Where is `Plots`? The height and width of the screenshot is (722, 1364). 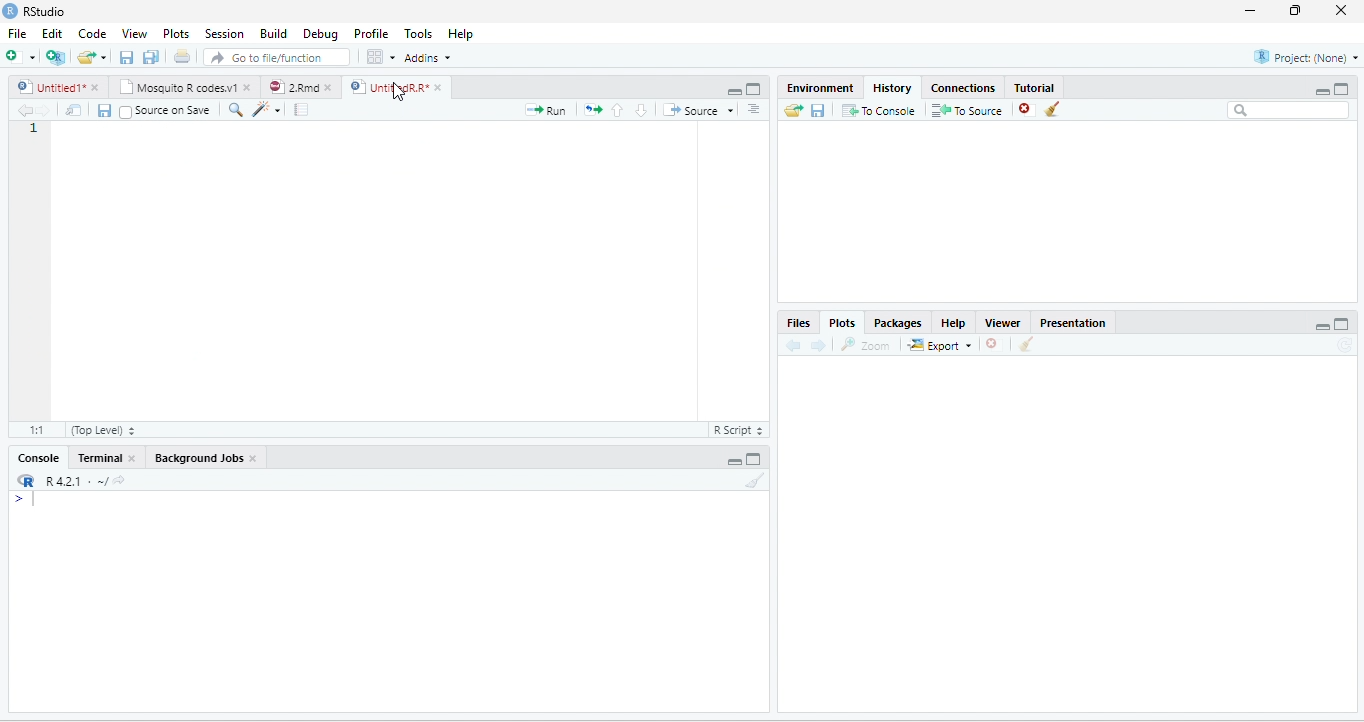
Plots is located at coordinates (842, 321).